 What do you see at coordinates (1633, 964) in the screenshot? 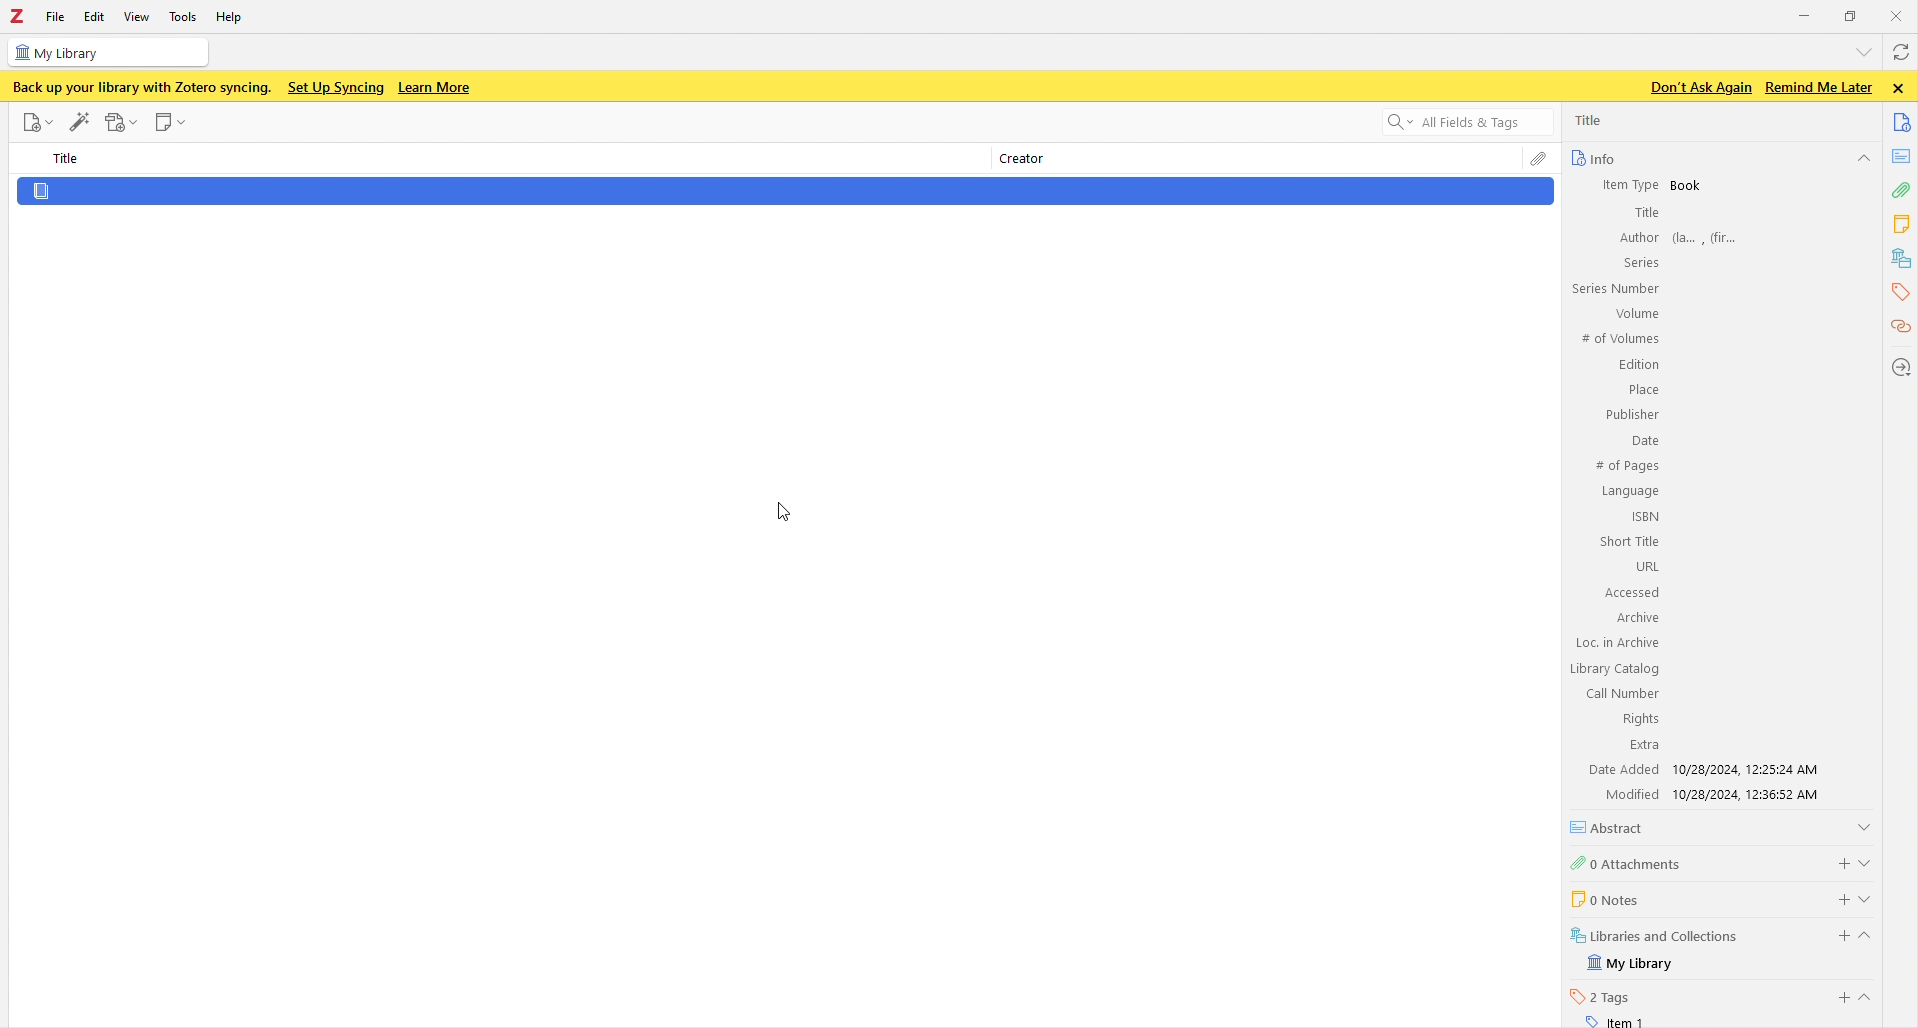
I see `My Library` at bounding box center [1633, 964].